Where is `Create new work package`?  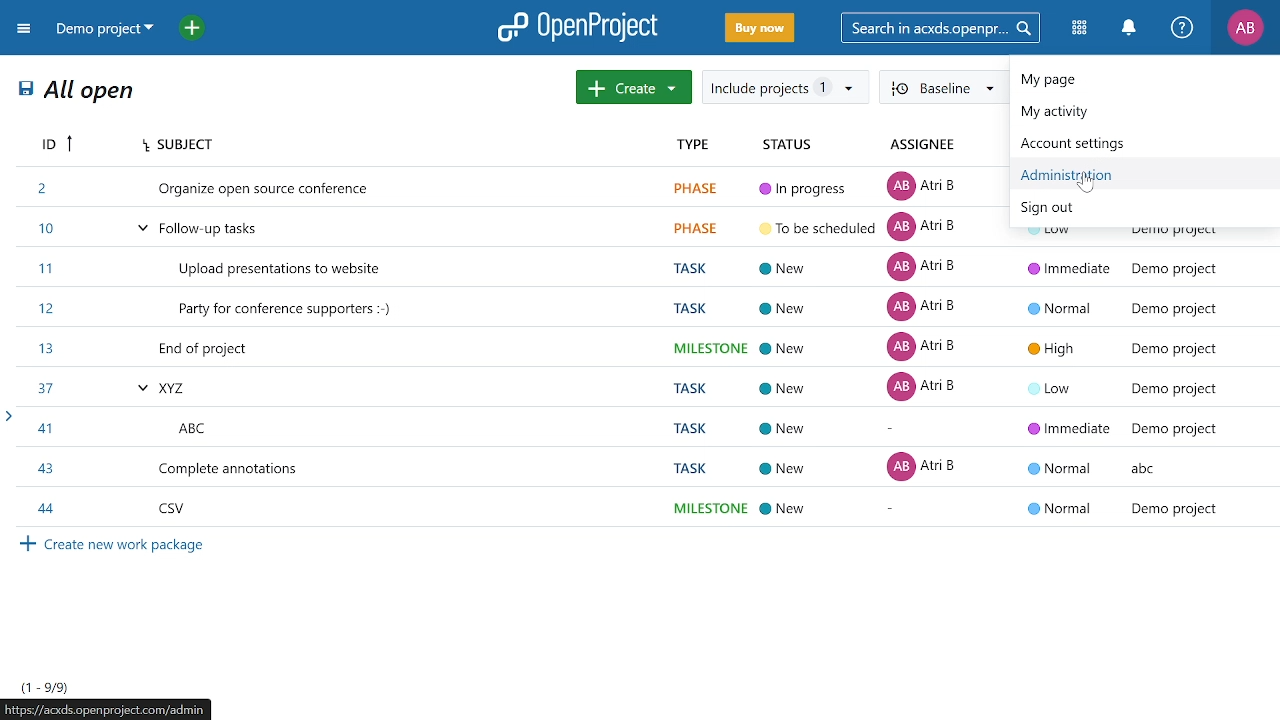 Create new work package is located at coordinates (117, 546).